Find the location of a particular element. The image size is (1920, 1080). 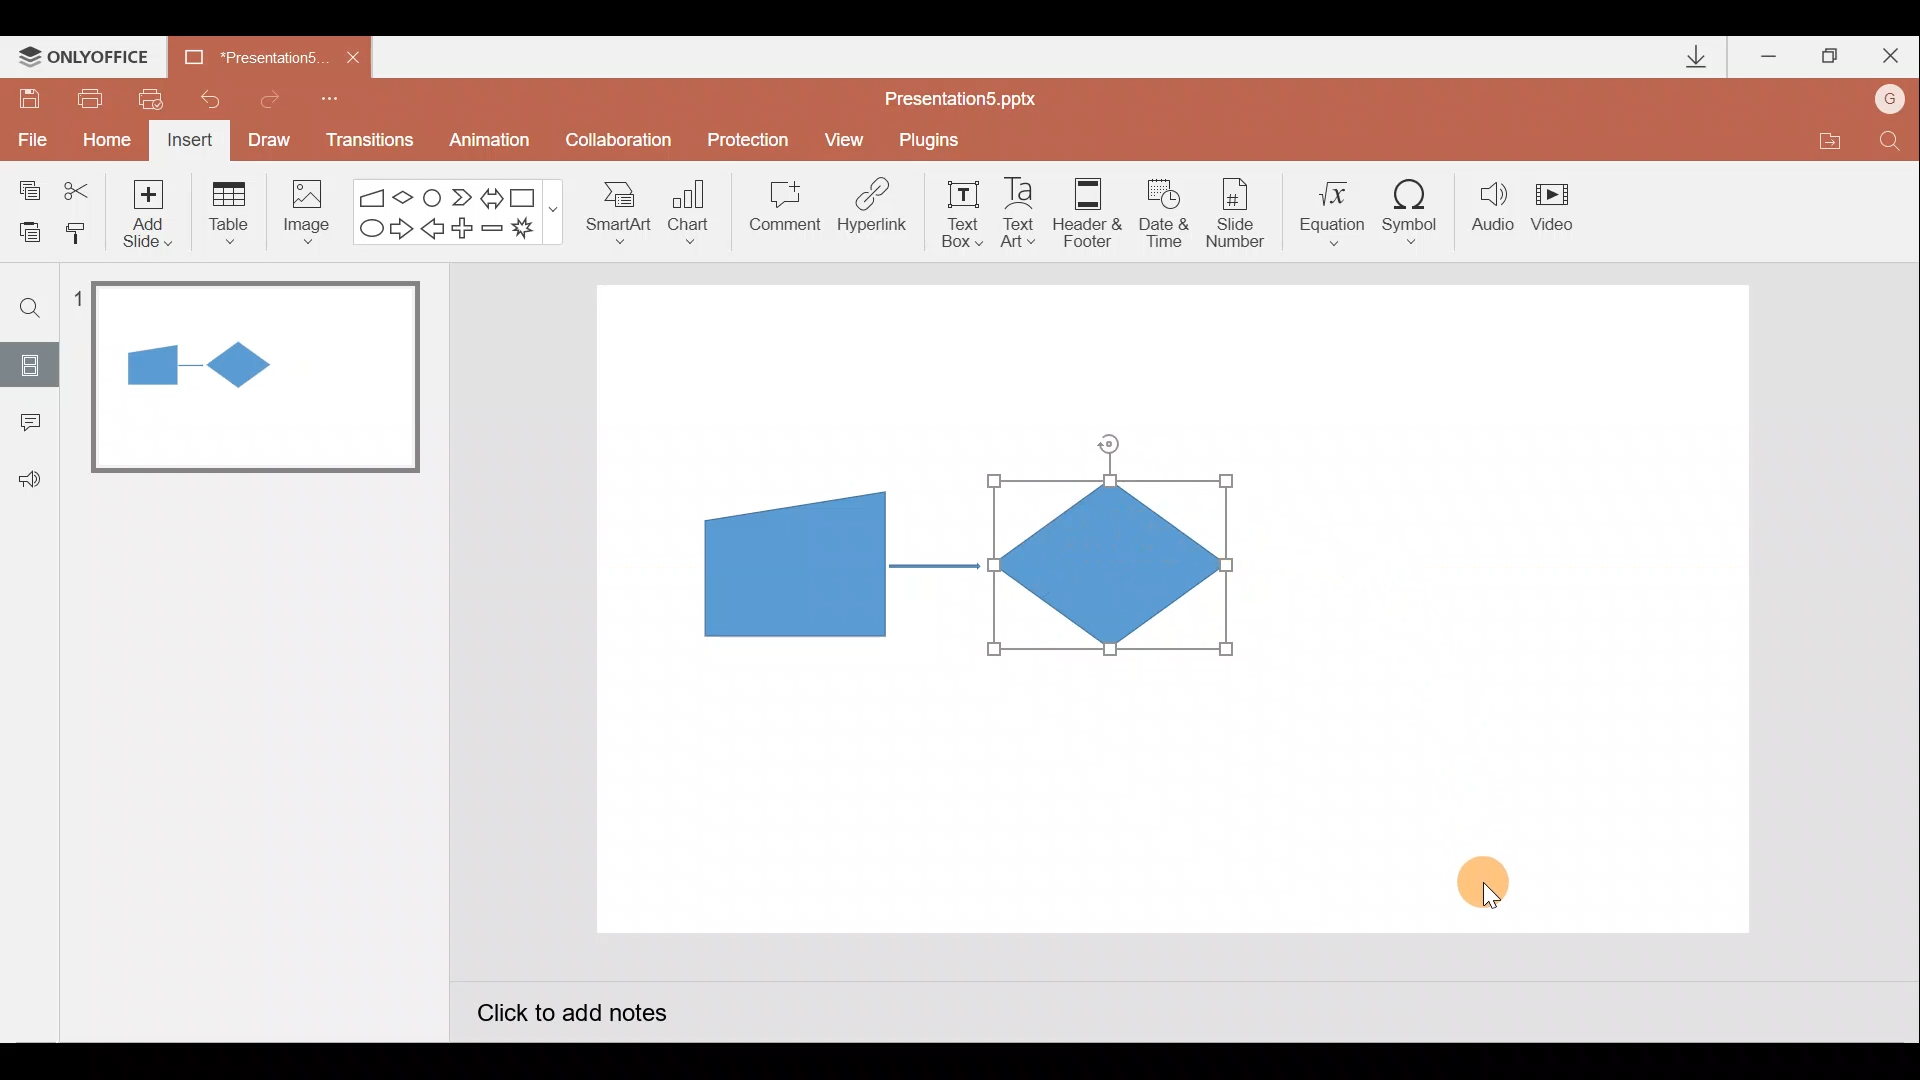

Equation is located at coordinates (1336, 210).